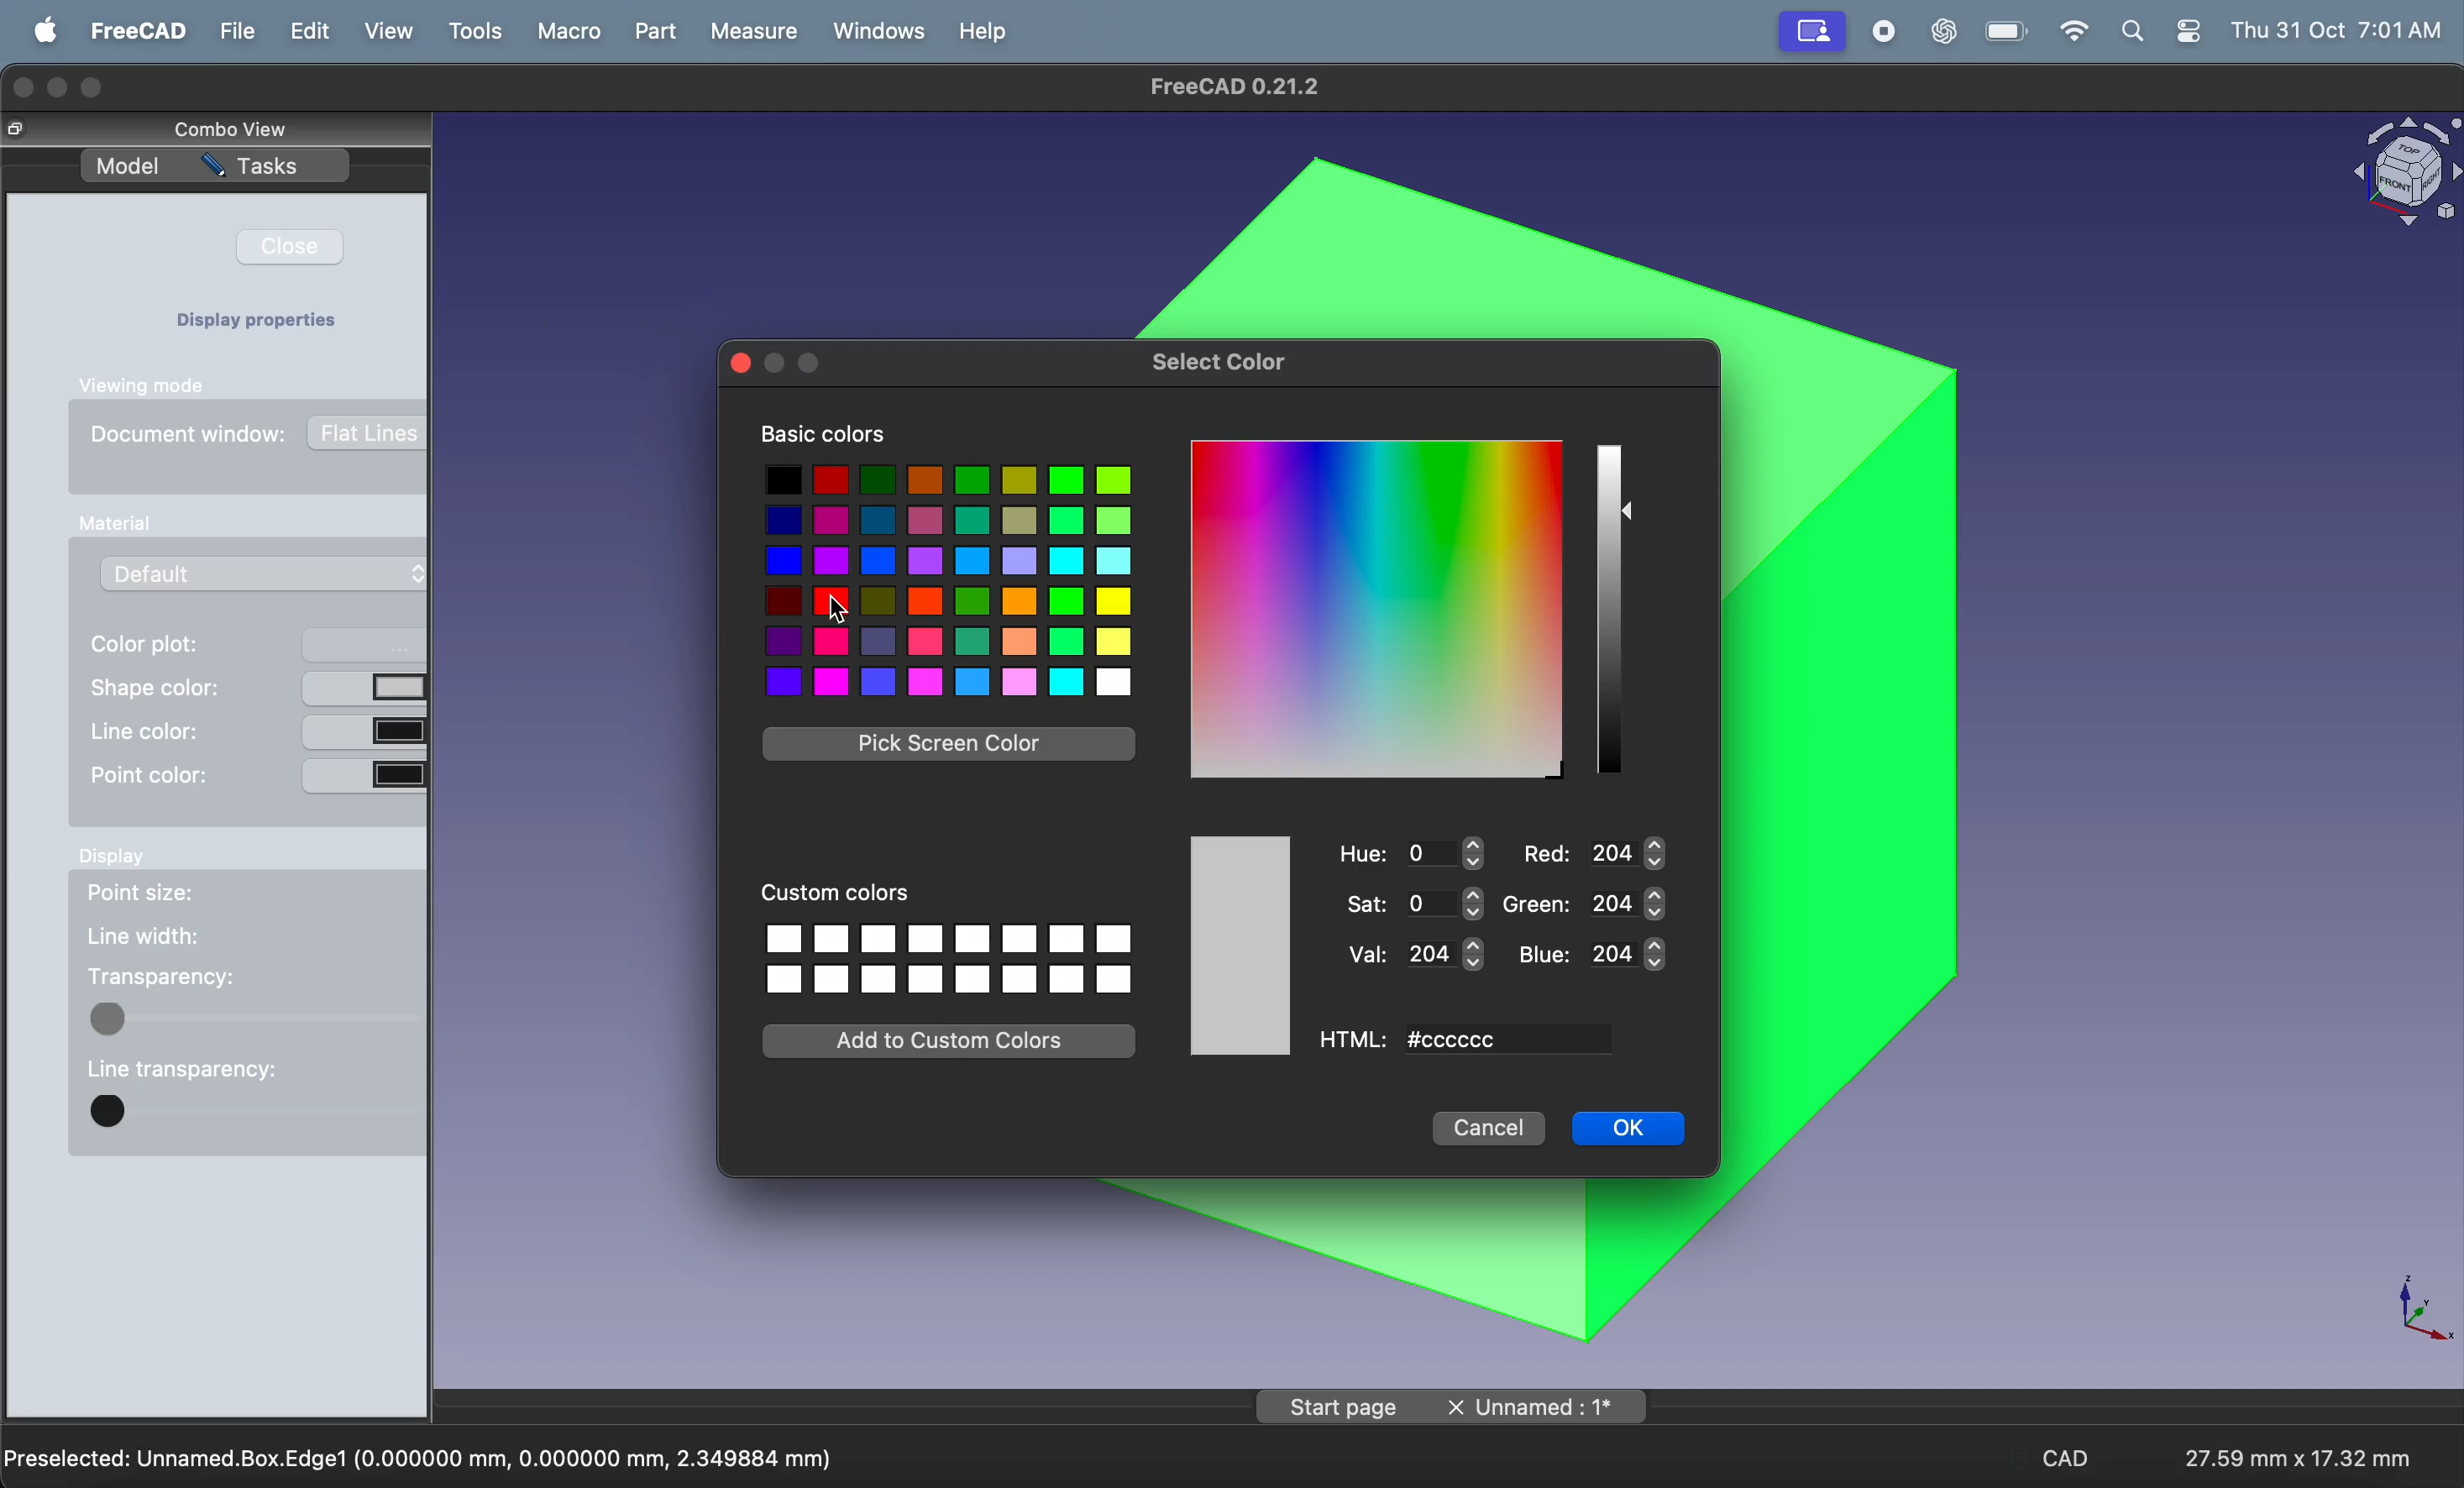  I want to click on vewing mode, so click(153, 385).